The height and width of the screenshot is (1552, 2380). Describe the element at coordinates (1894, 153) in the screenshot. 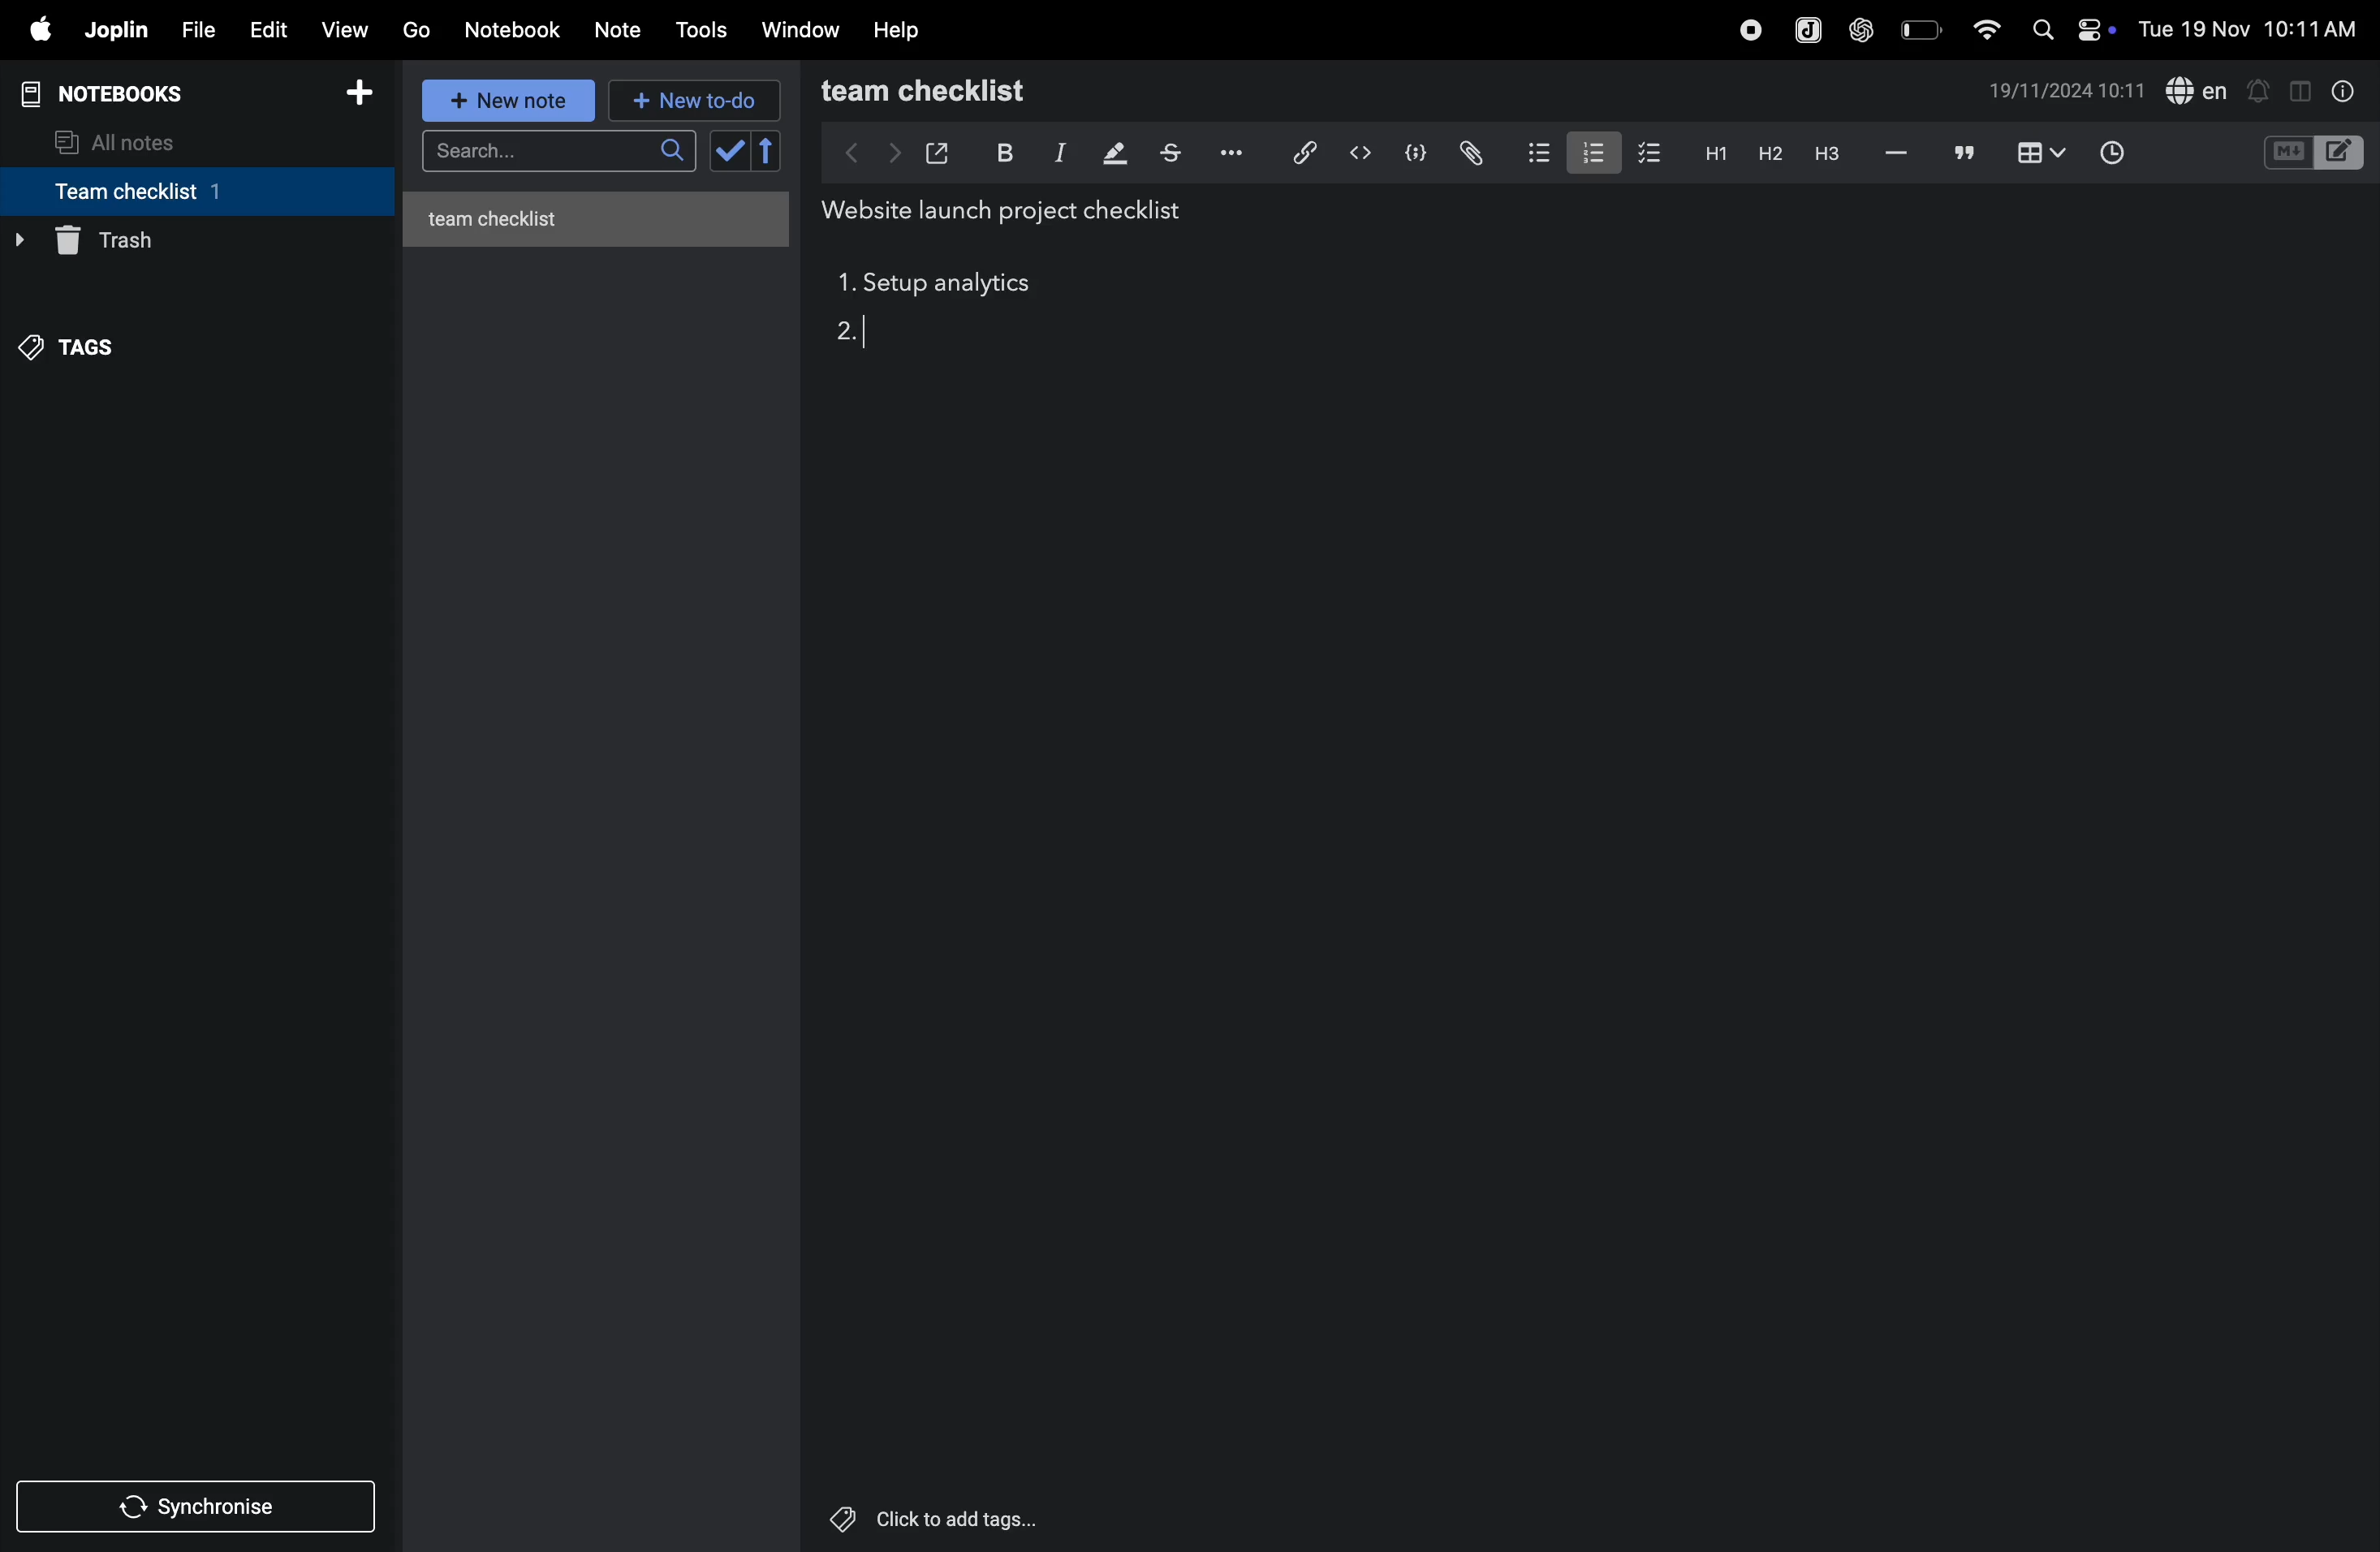

I see `hifen` at that location.